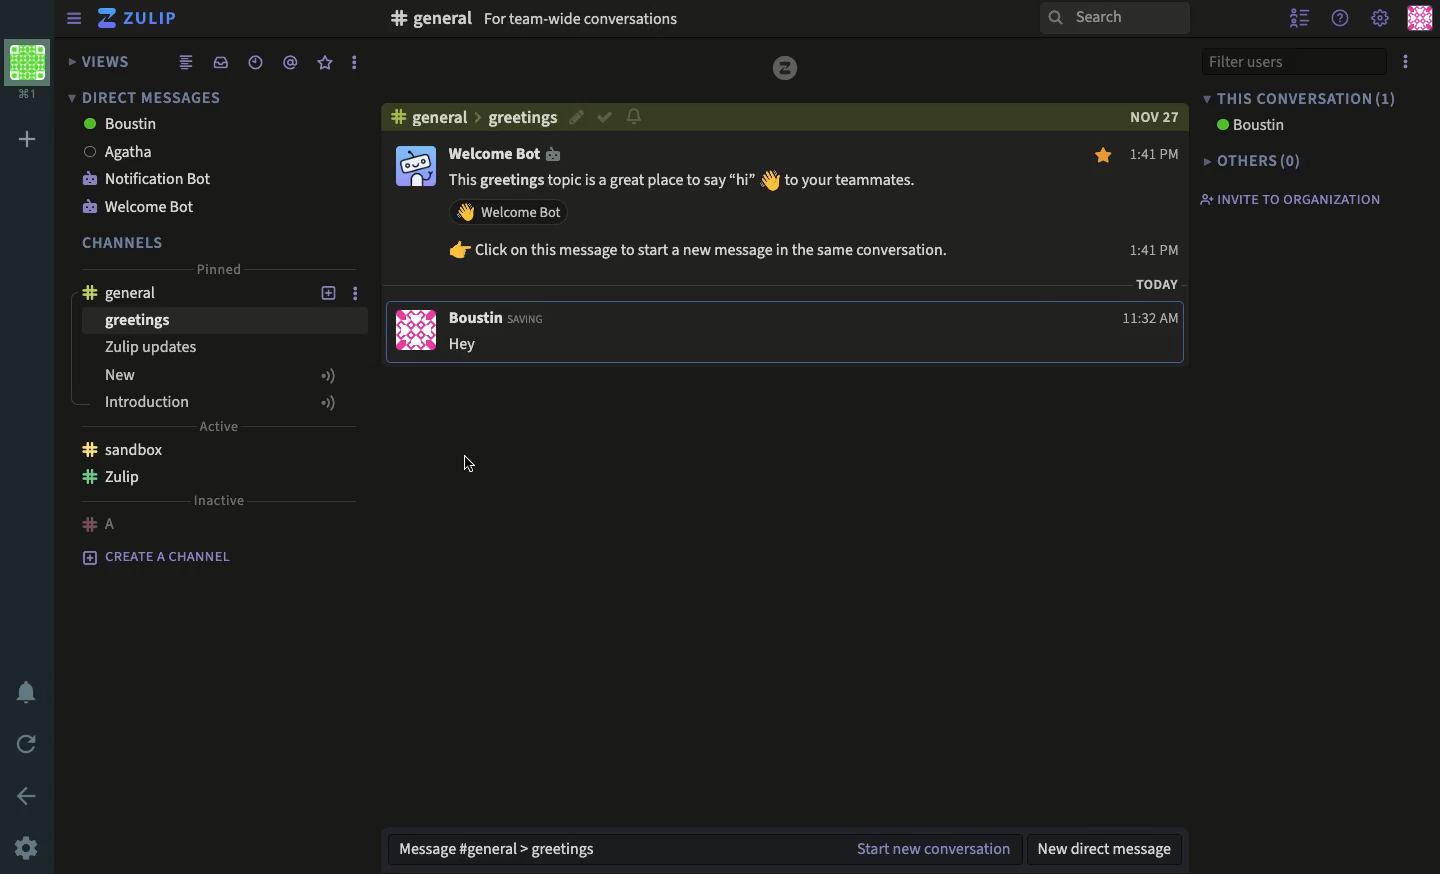  What do you see at coordinates (1152, 319) in the screenshot?
I see `1:41 PM` at bounding box center [1152, 319].